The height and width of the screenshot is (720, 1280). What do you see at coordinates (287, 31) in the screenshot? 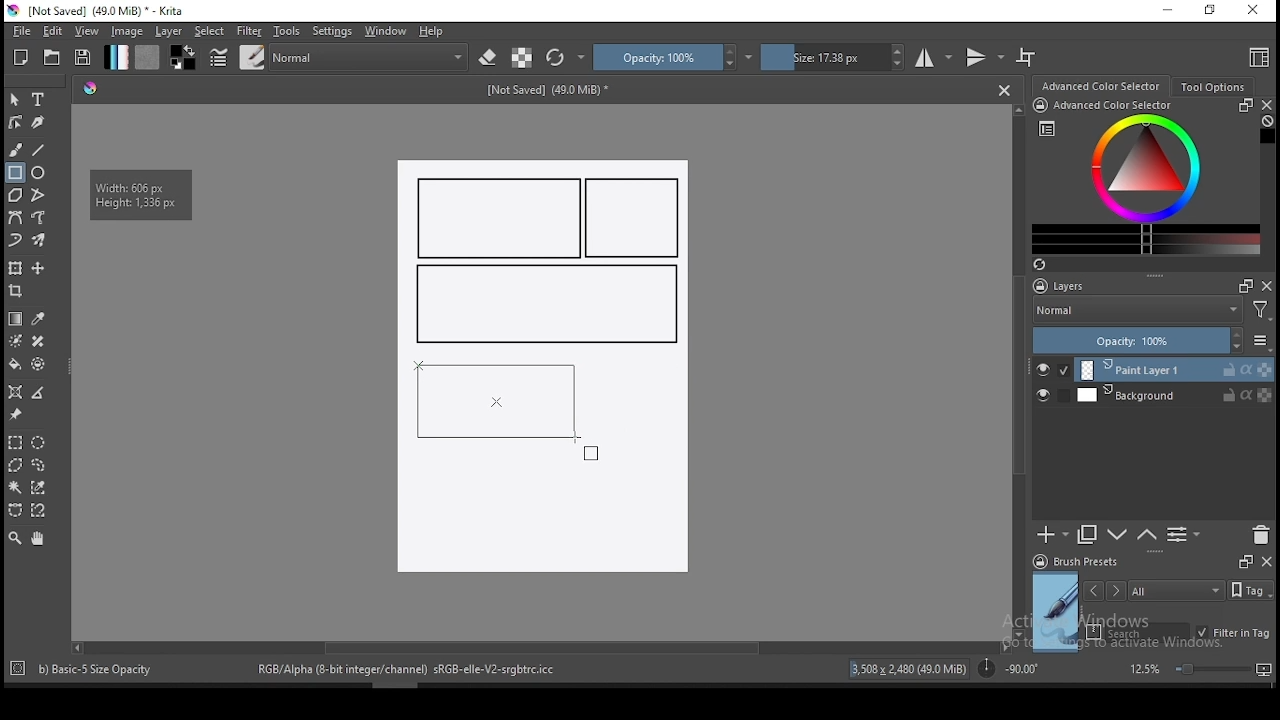
I see `tools` at bounding box center [287, 31].